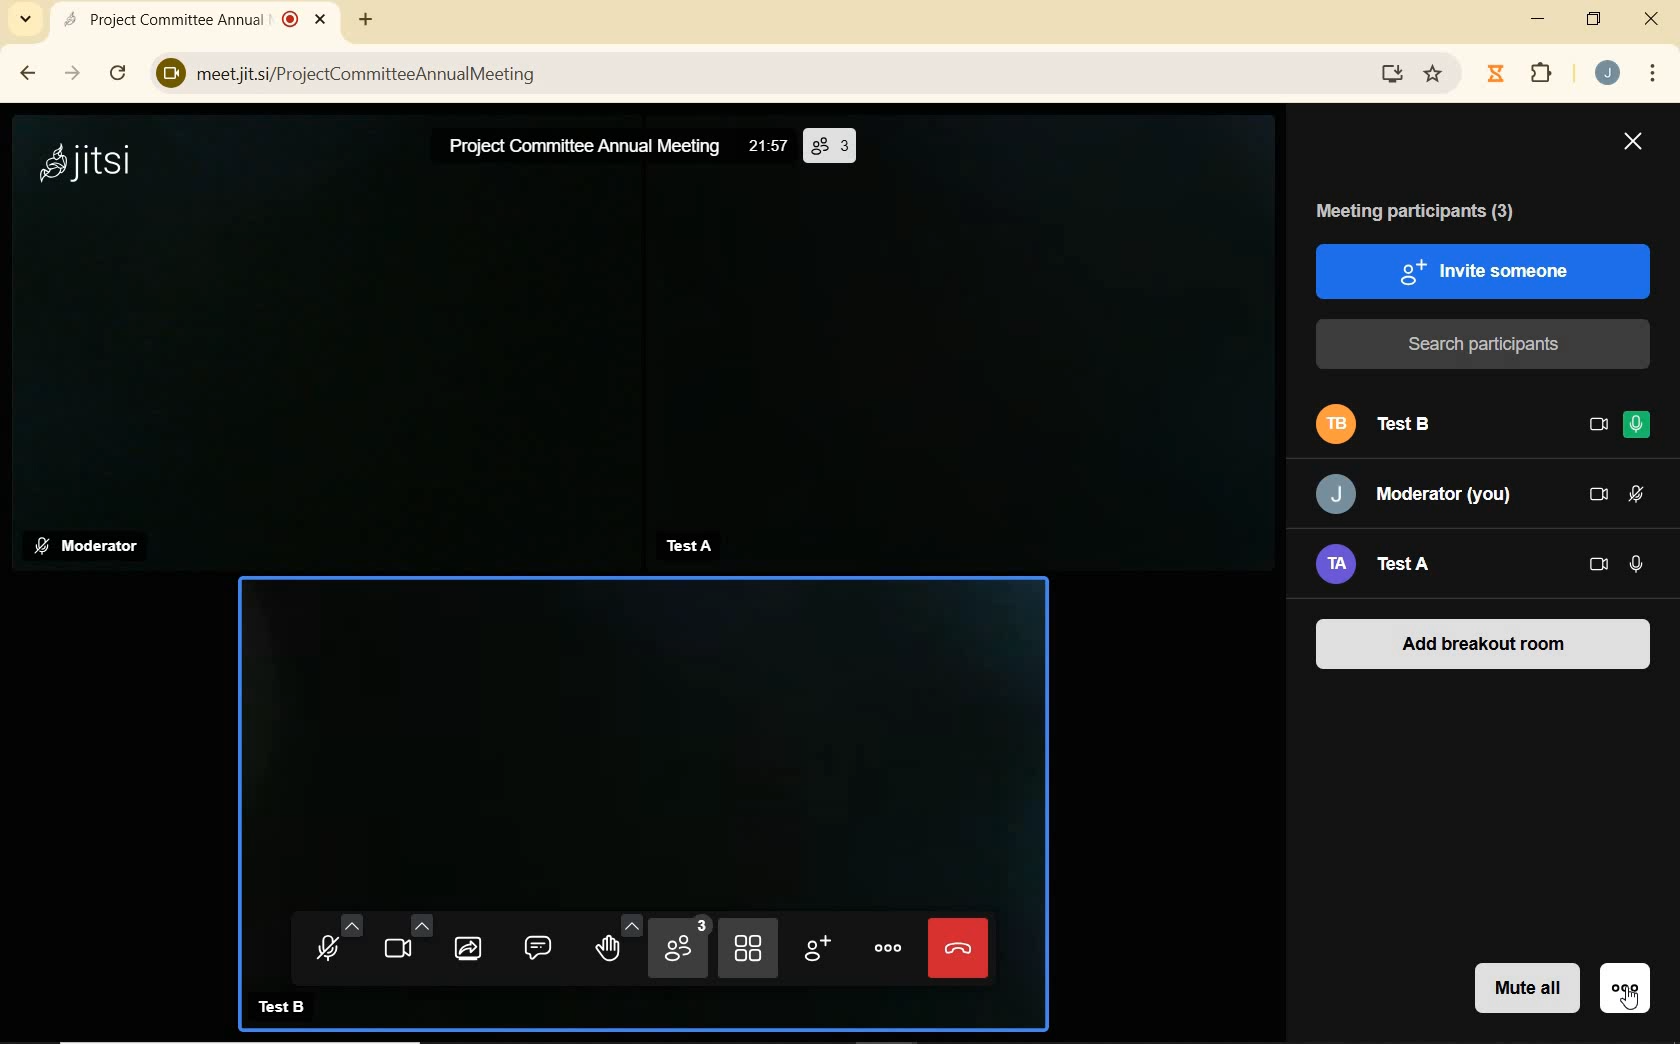 This screenshot has height=1044, width=1680. I want to click on moderator camera, so click(322, 359).